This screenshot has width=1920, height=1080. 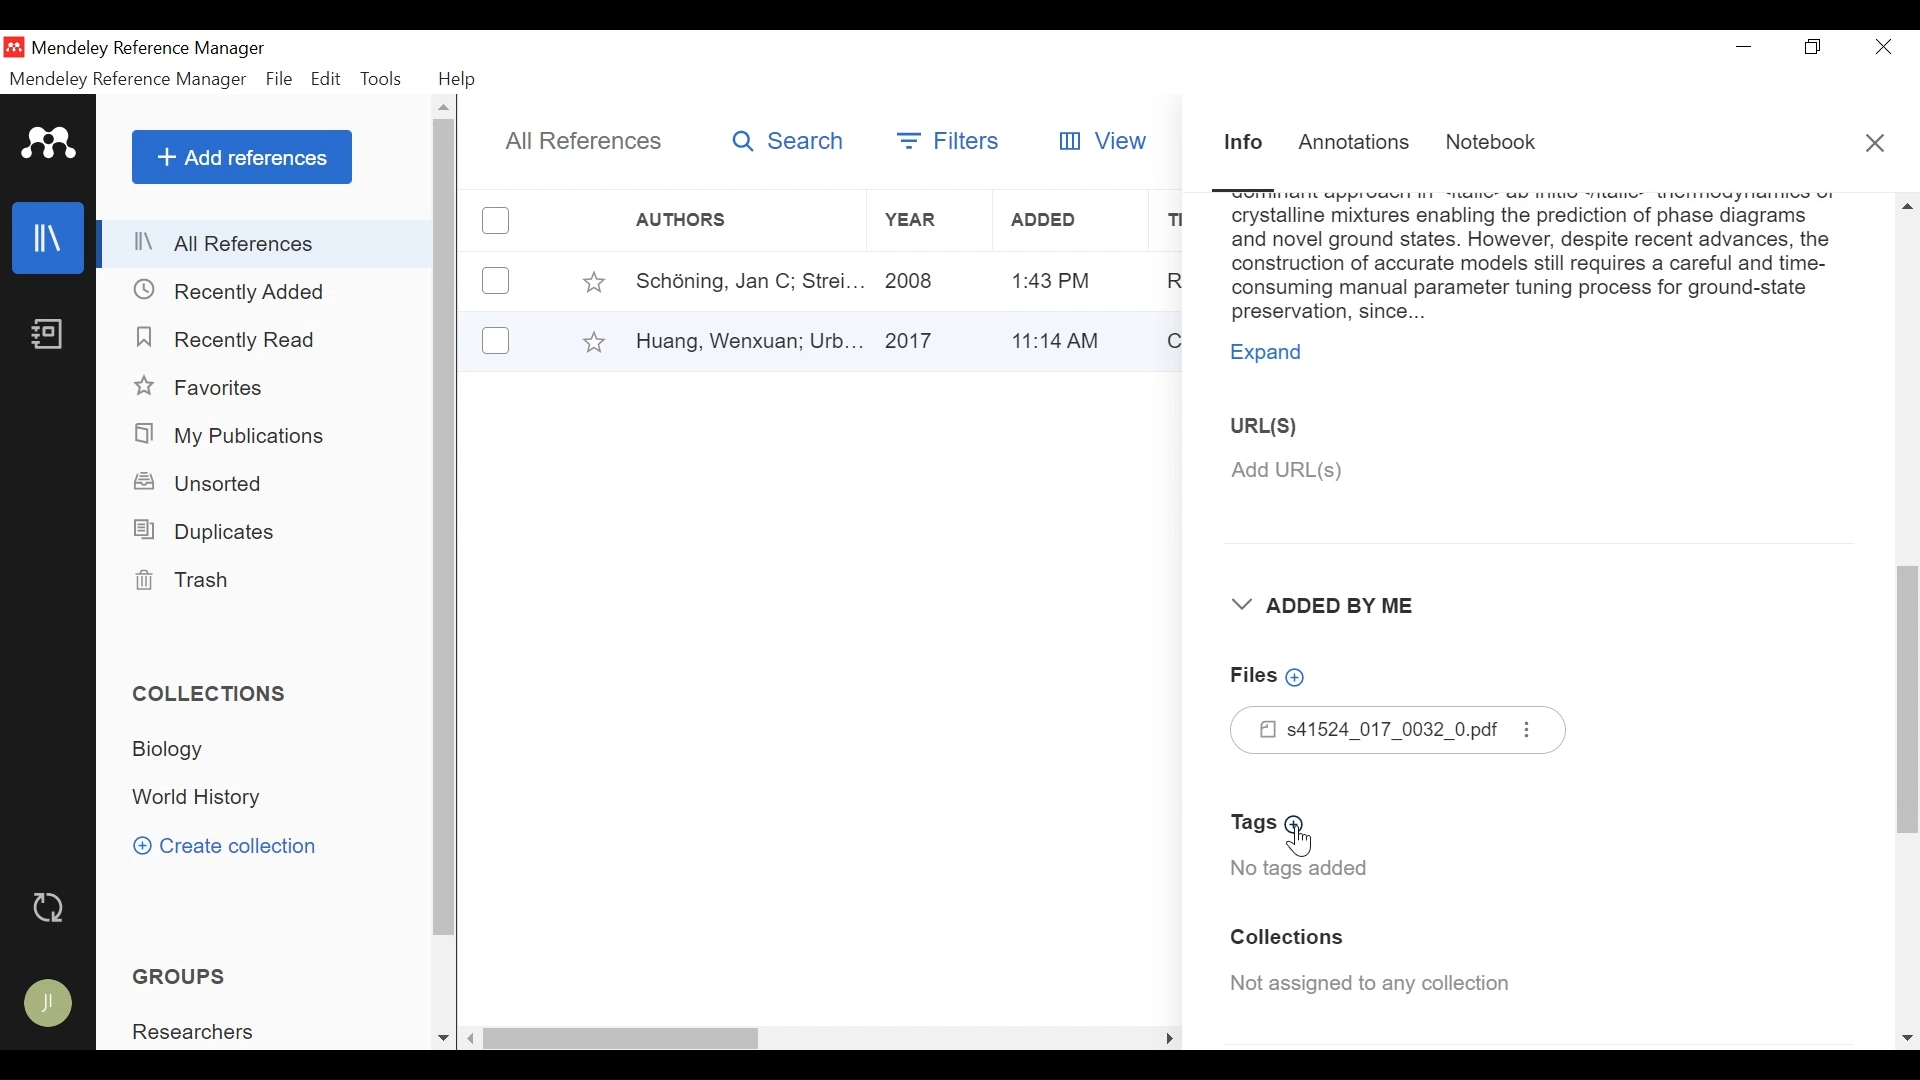 I want to click on Avatar, so click(x=49, y=1004).